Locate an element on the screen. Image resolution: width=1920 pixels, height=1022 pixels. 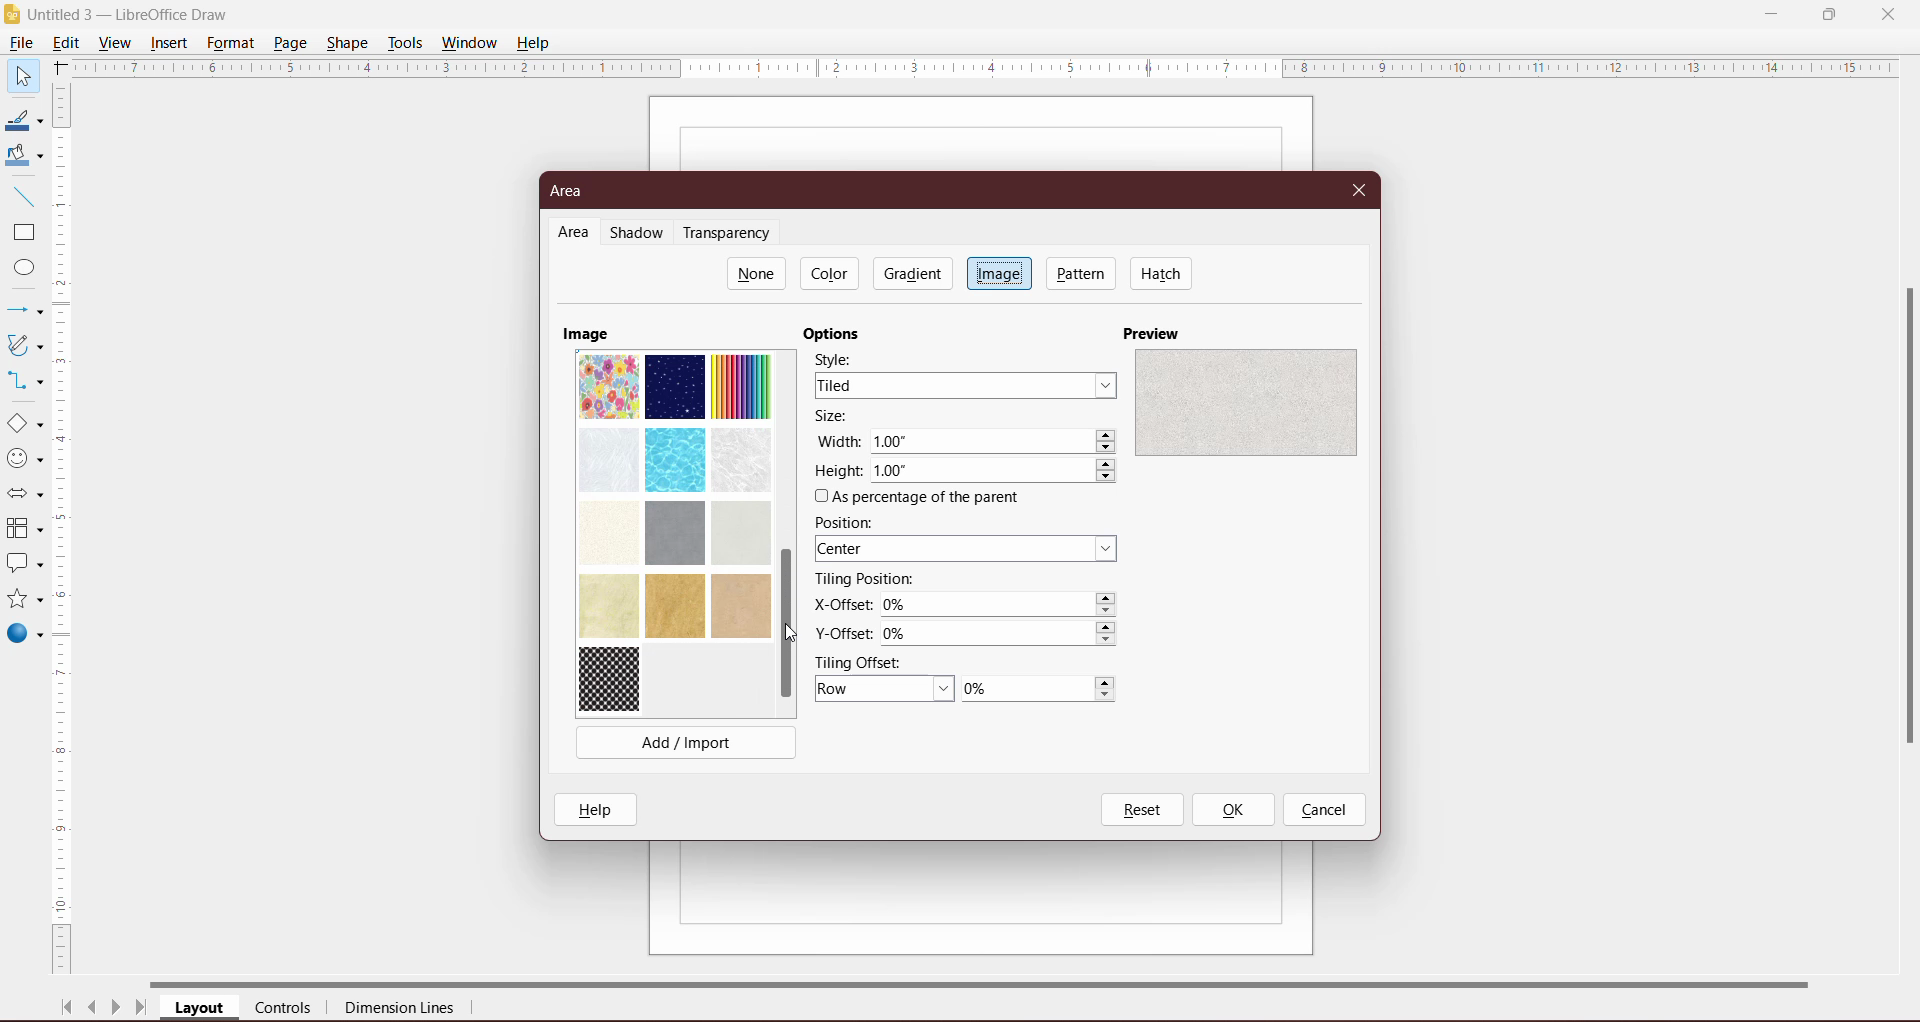
Application Logo is located at coordinates (13, 15).